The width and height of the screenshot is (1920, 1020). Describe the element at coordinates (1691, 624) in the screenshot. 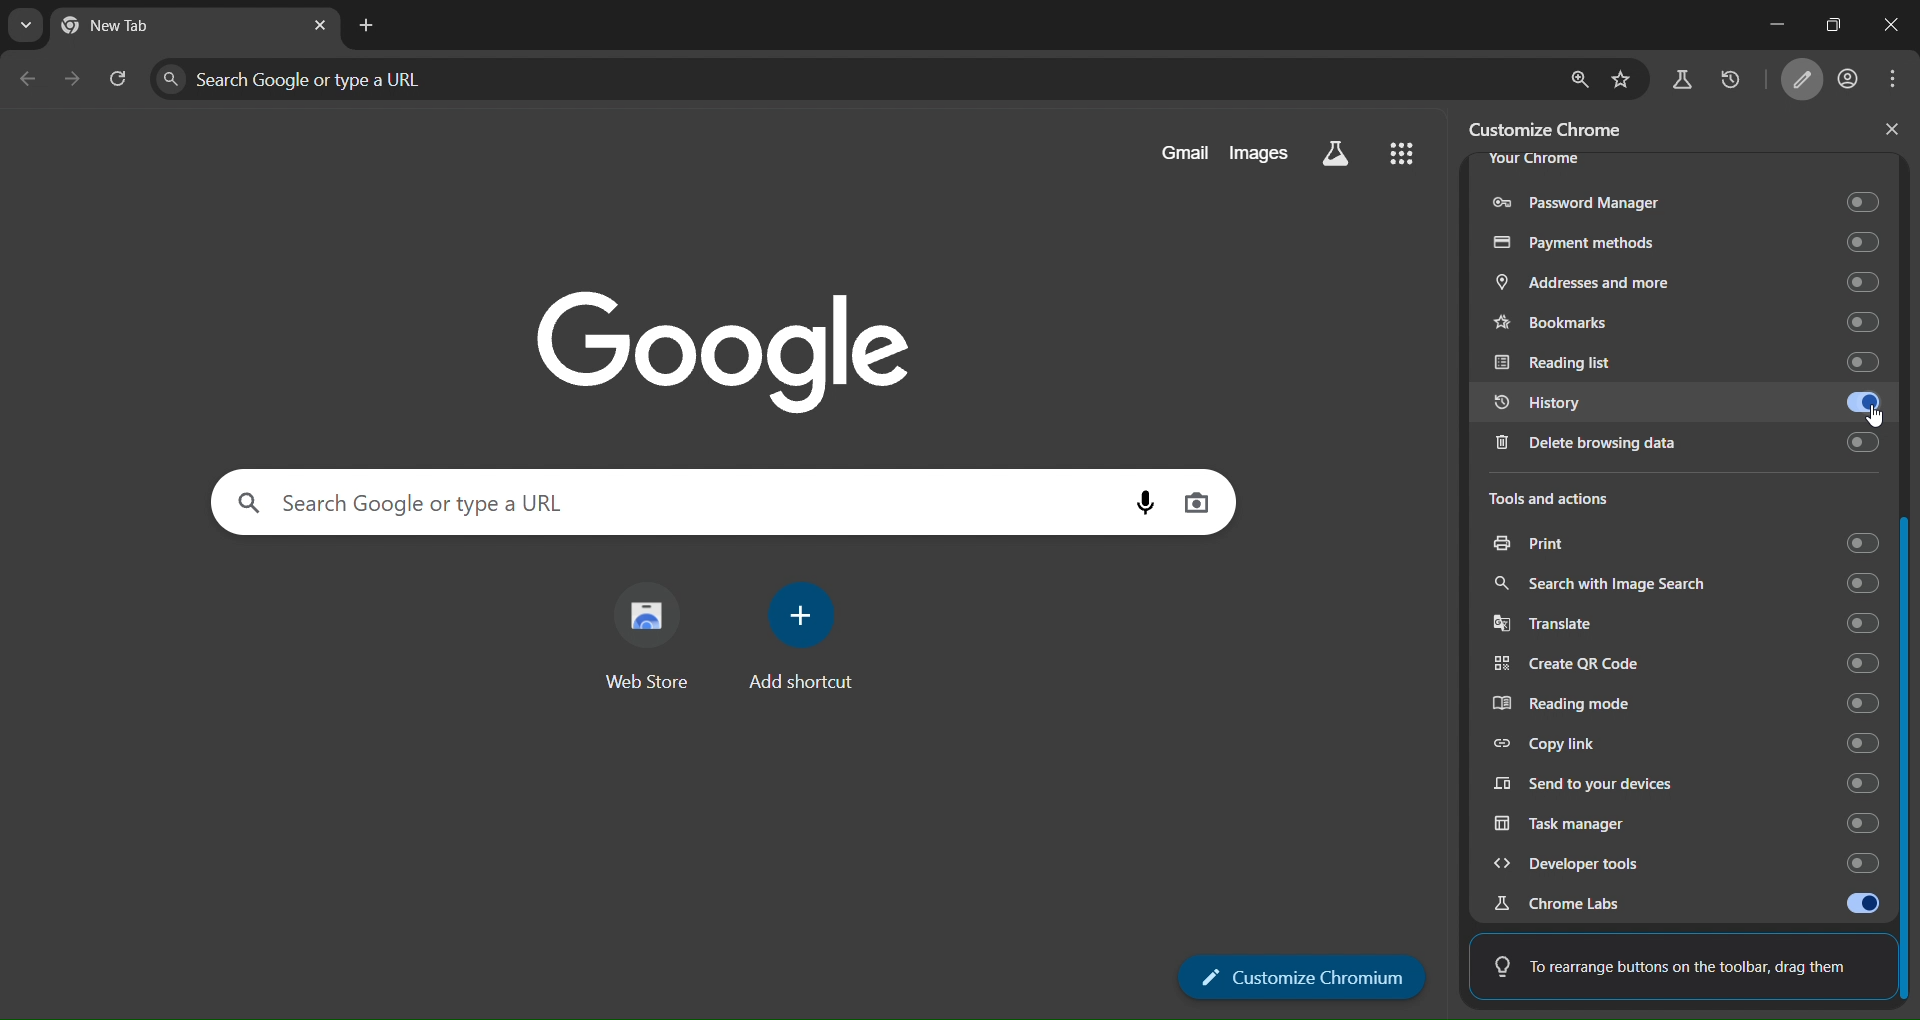

I see `translate` at that location.